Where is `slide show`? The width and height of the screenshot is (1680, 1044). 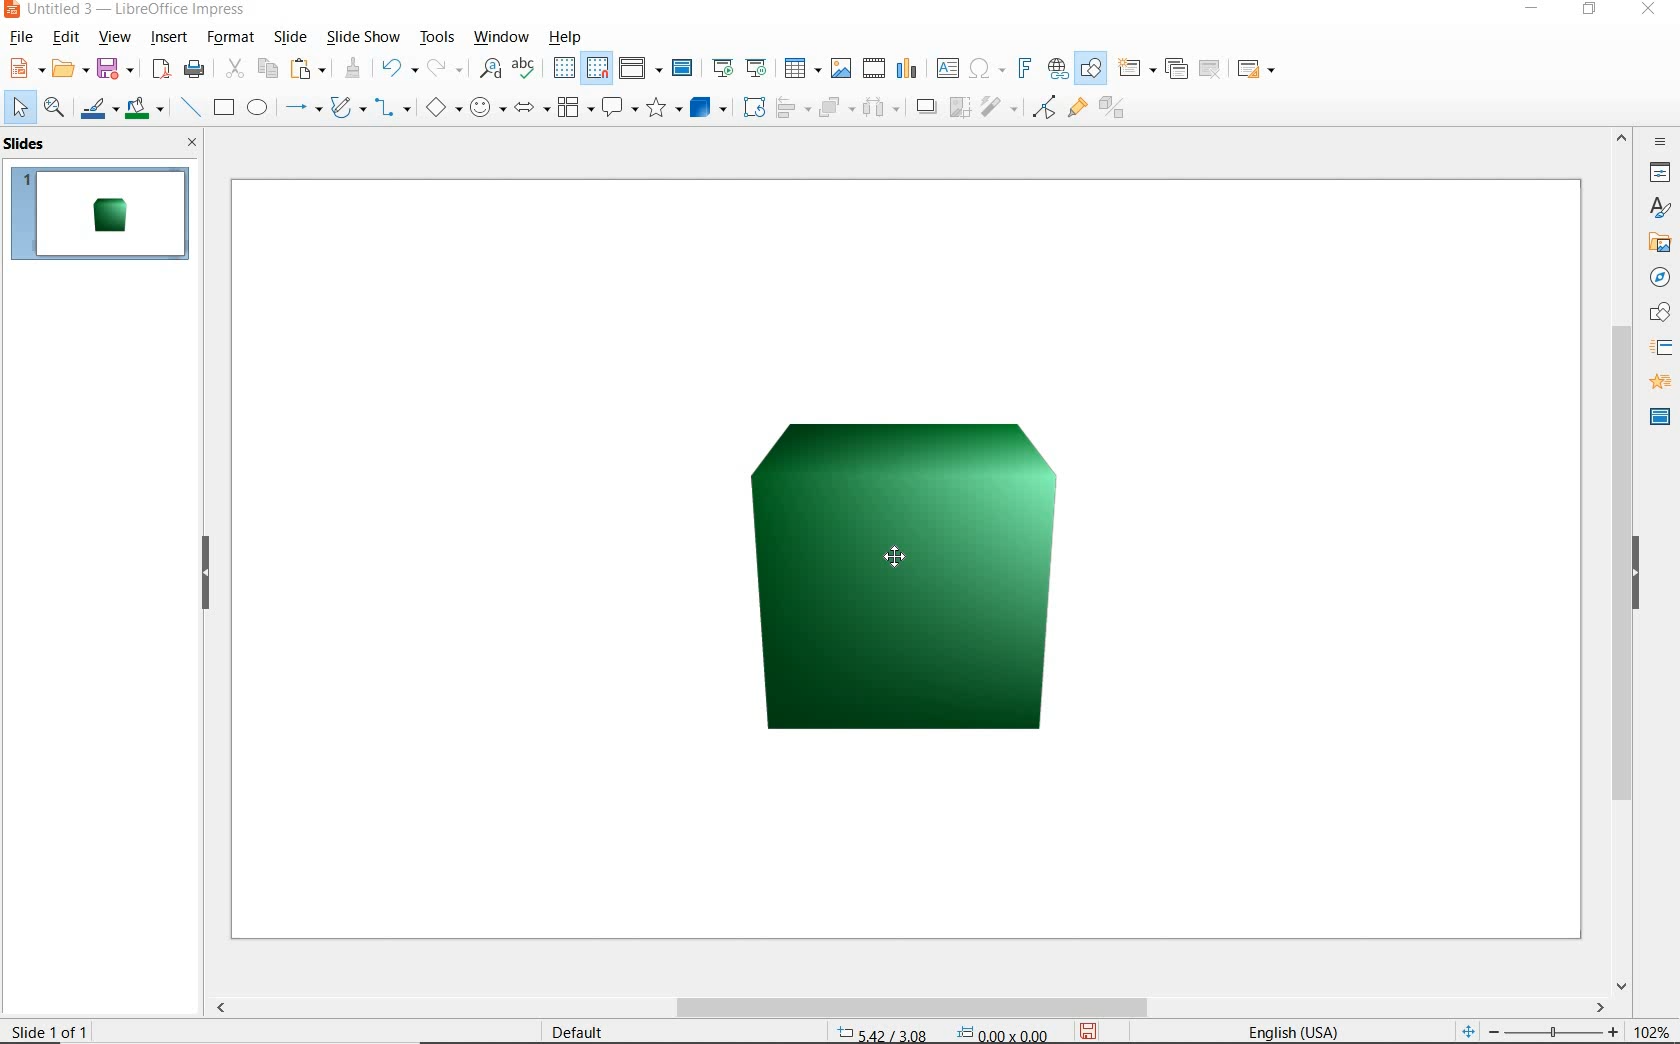
slide show is located at coordinates (366, 37).